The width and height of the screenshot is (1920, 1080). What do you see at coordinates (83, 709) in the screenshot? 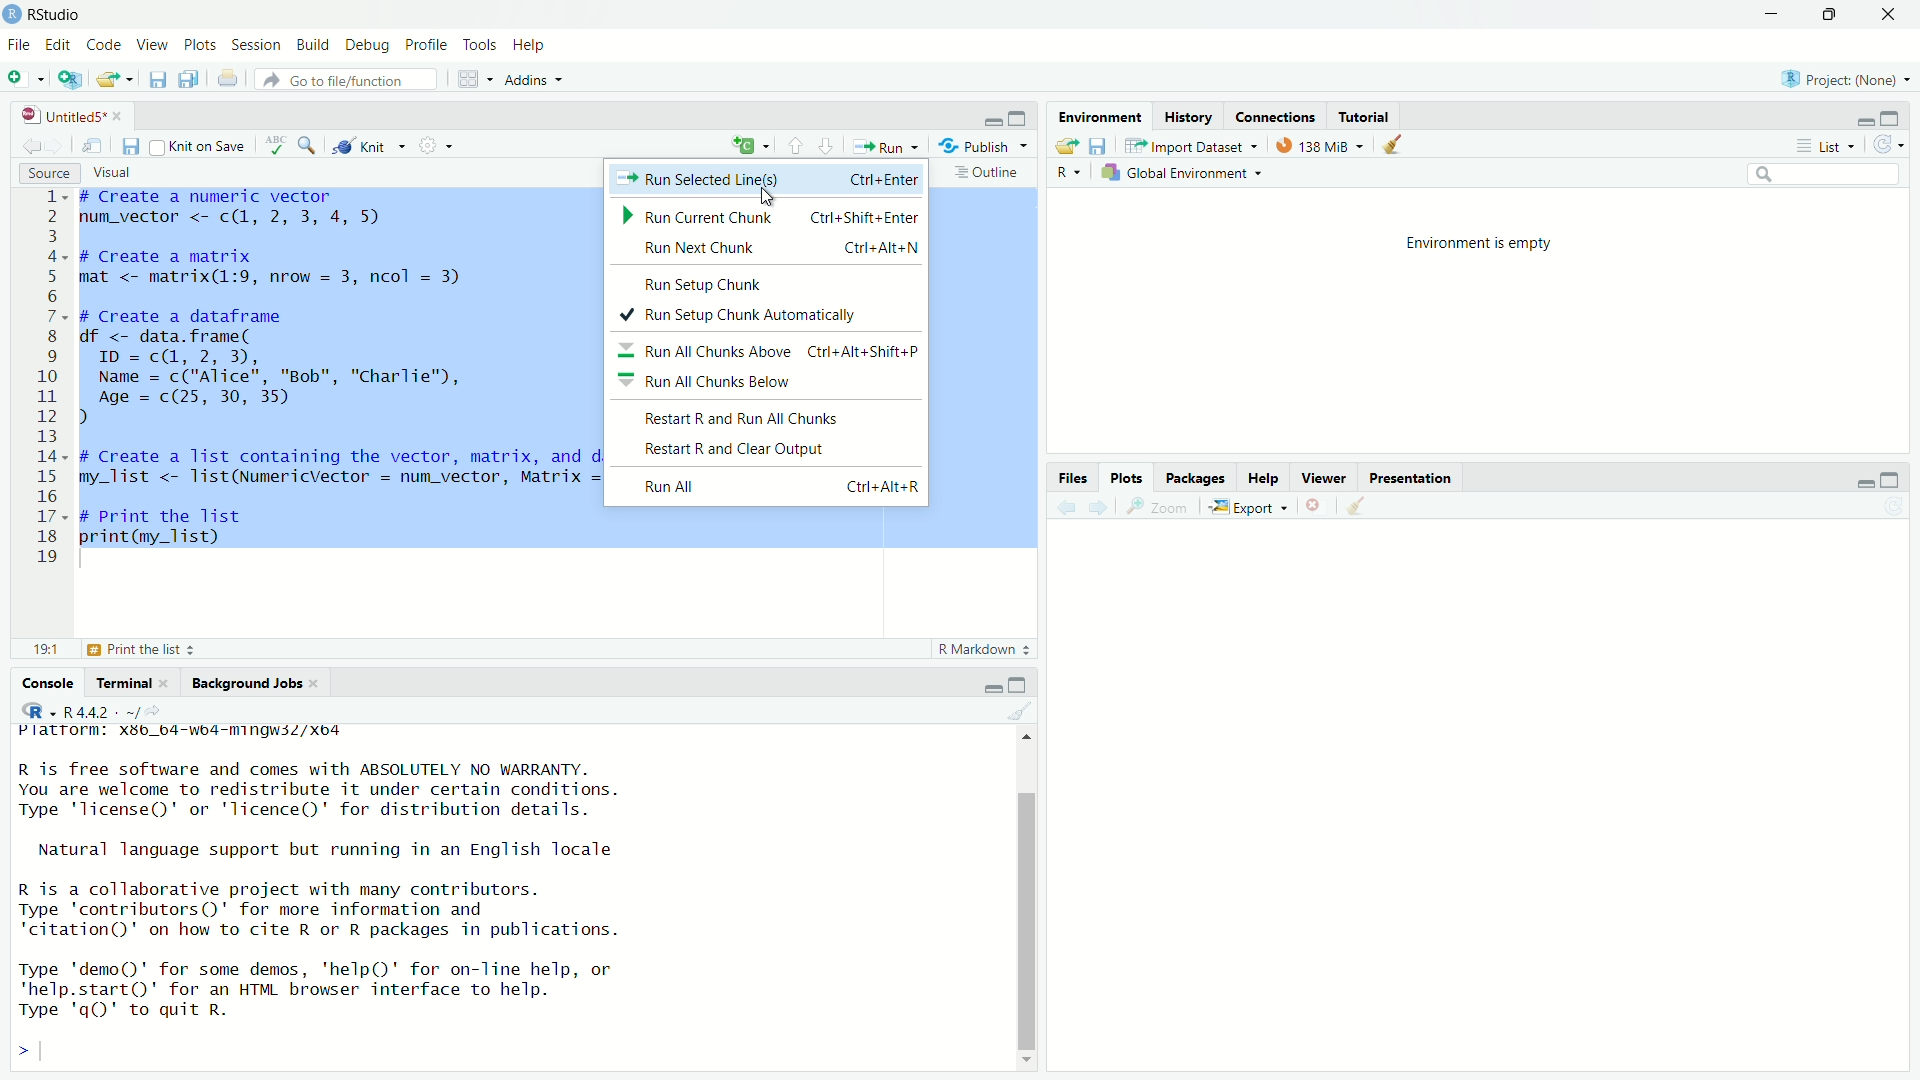
I see `. R442 - ~/` at bounding box center [83, 709].